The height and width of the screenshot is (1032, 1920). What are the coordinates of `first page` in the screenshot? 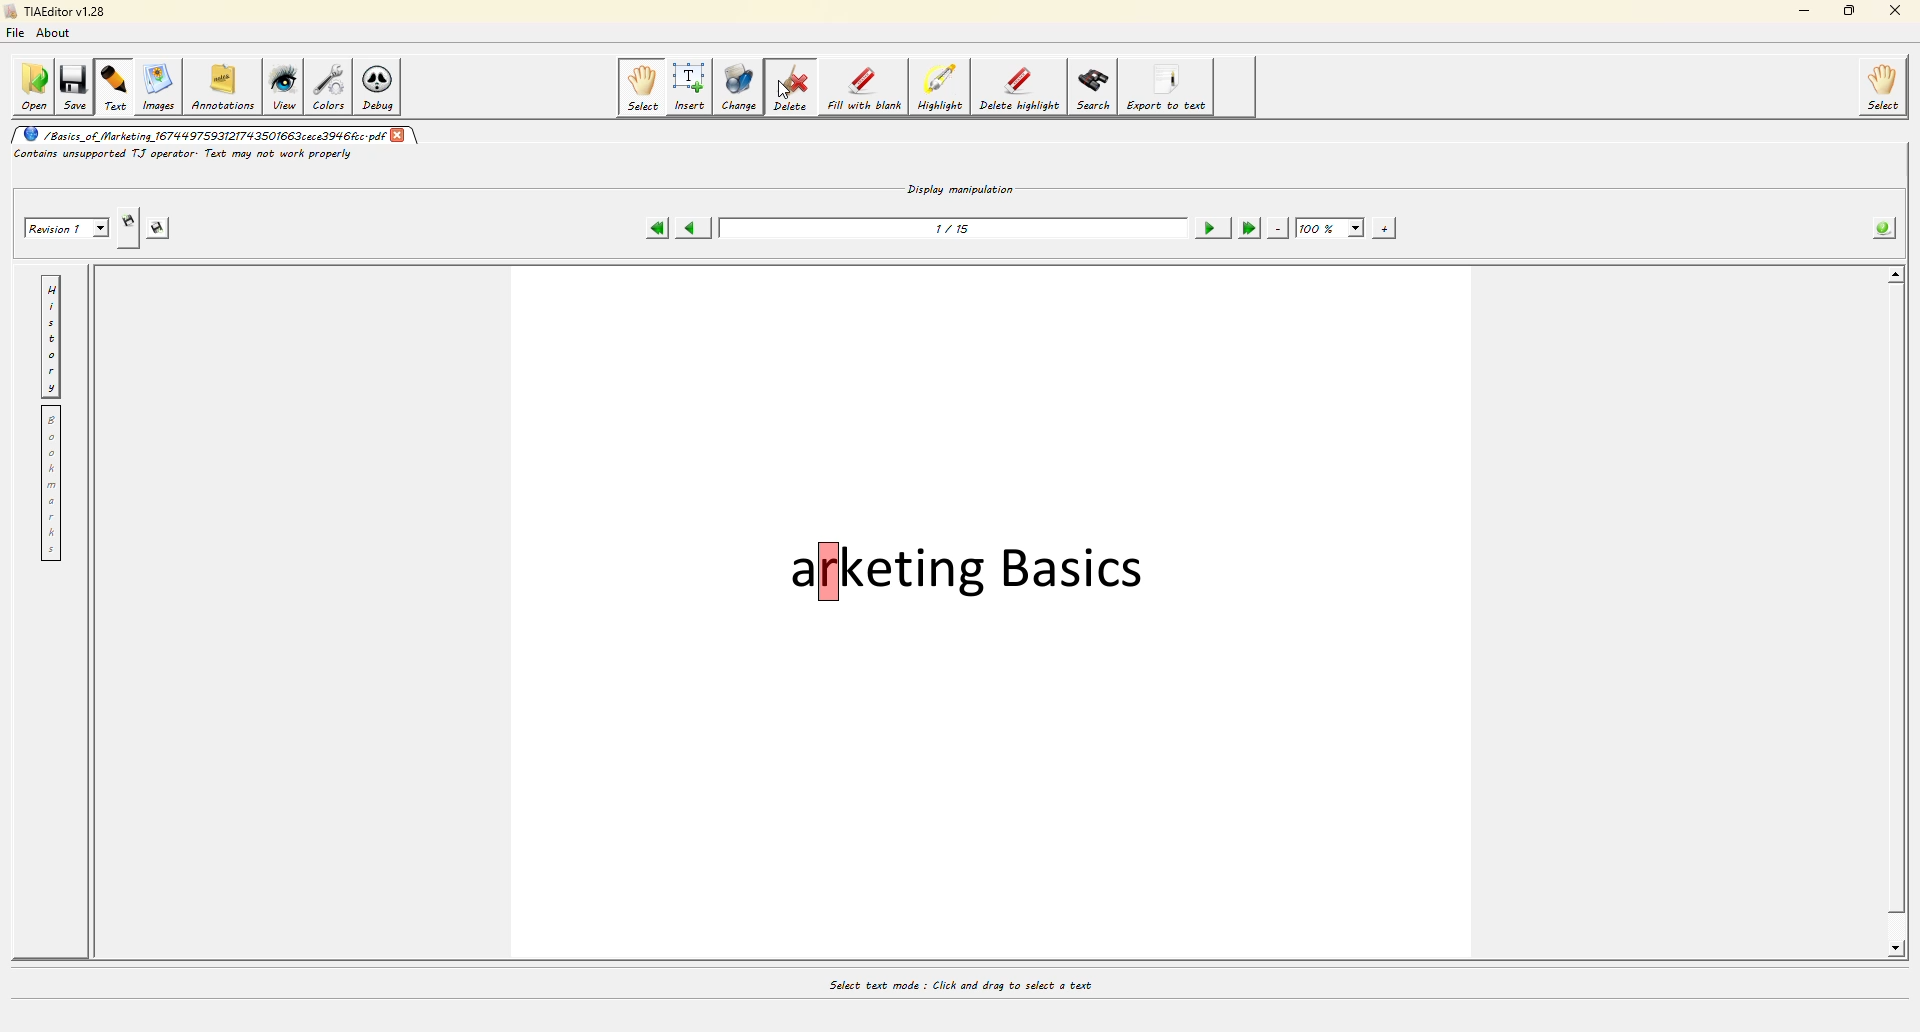 It's located at (657, 225).